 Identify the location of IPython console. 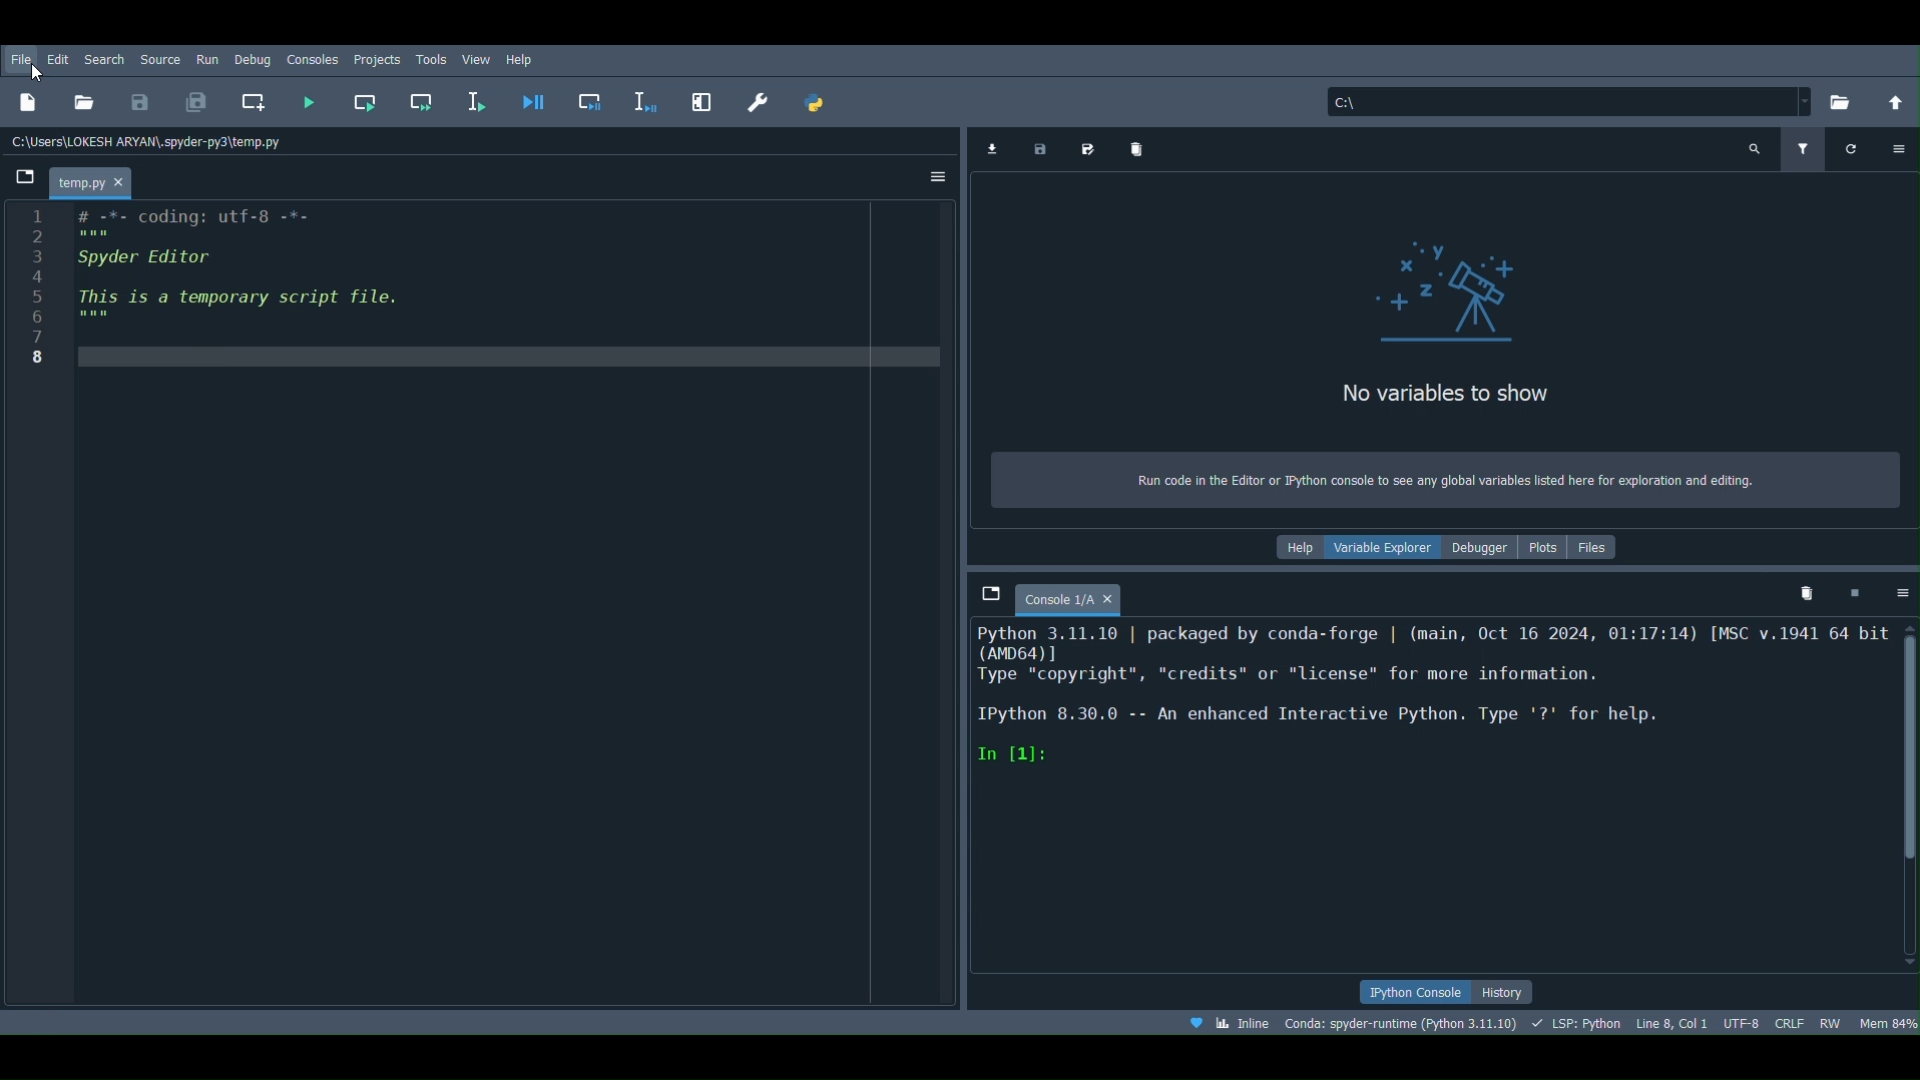
(1404, 991).